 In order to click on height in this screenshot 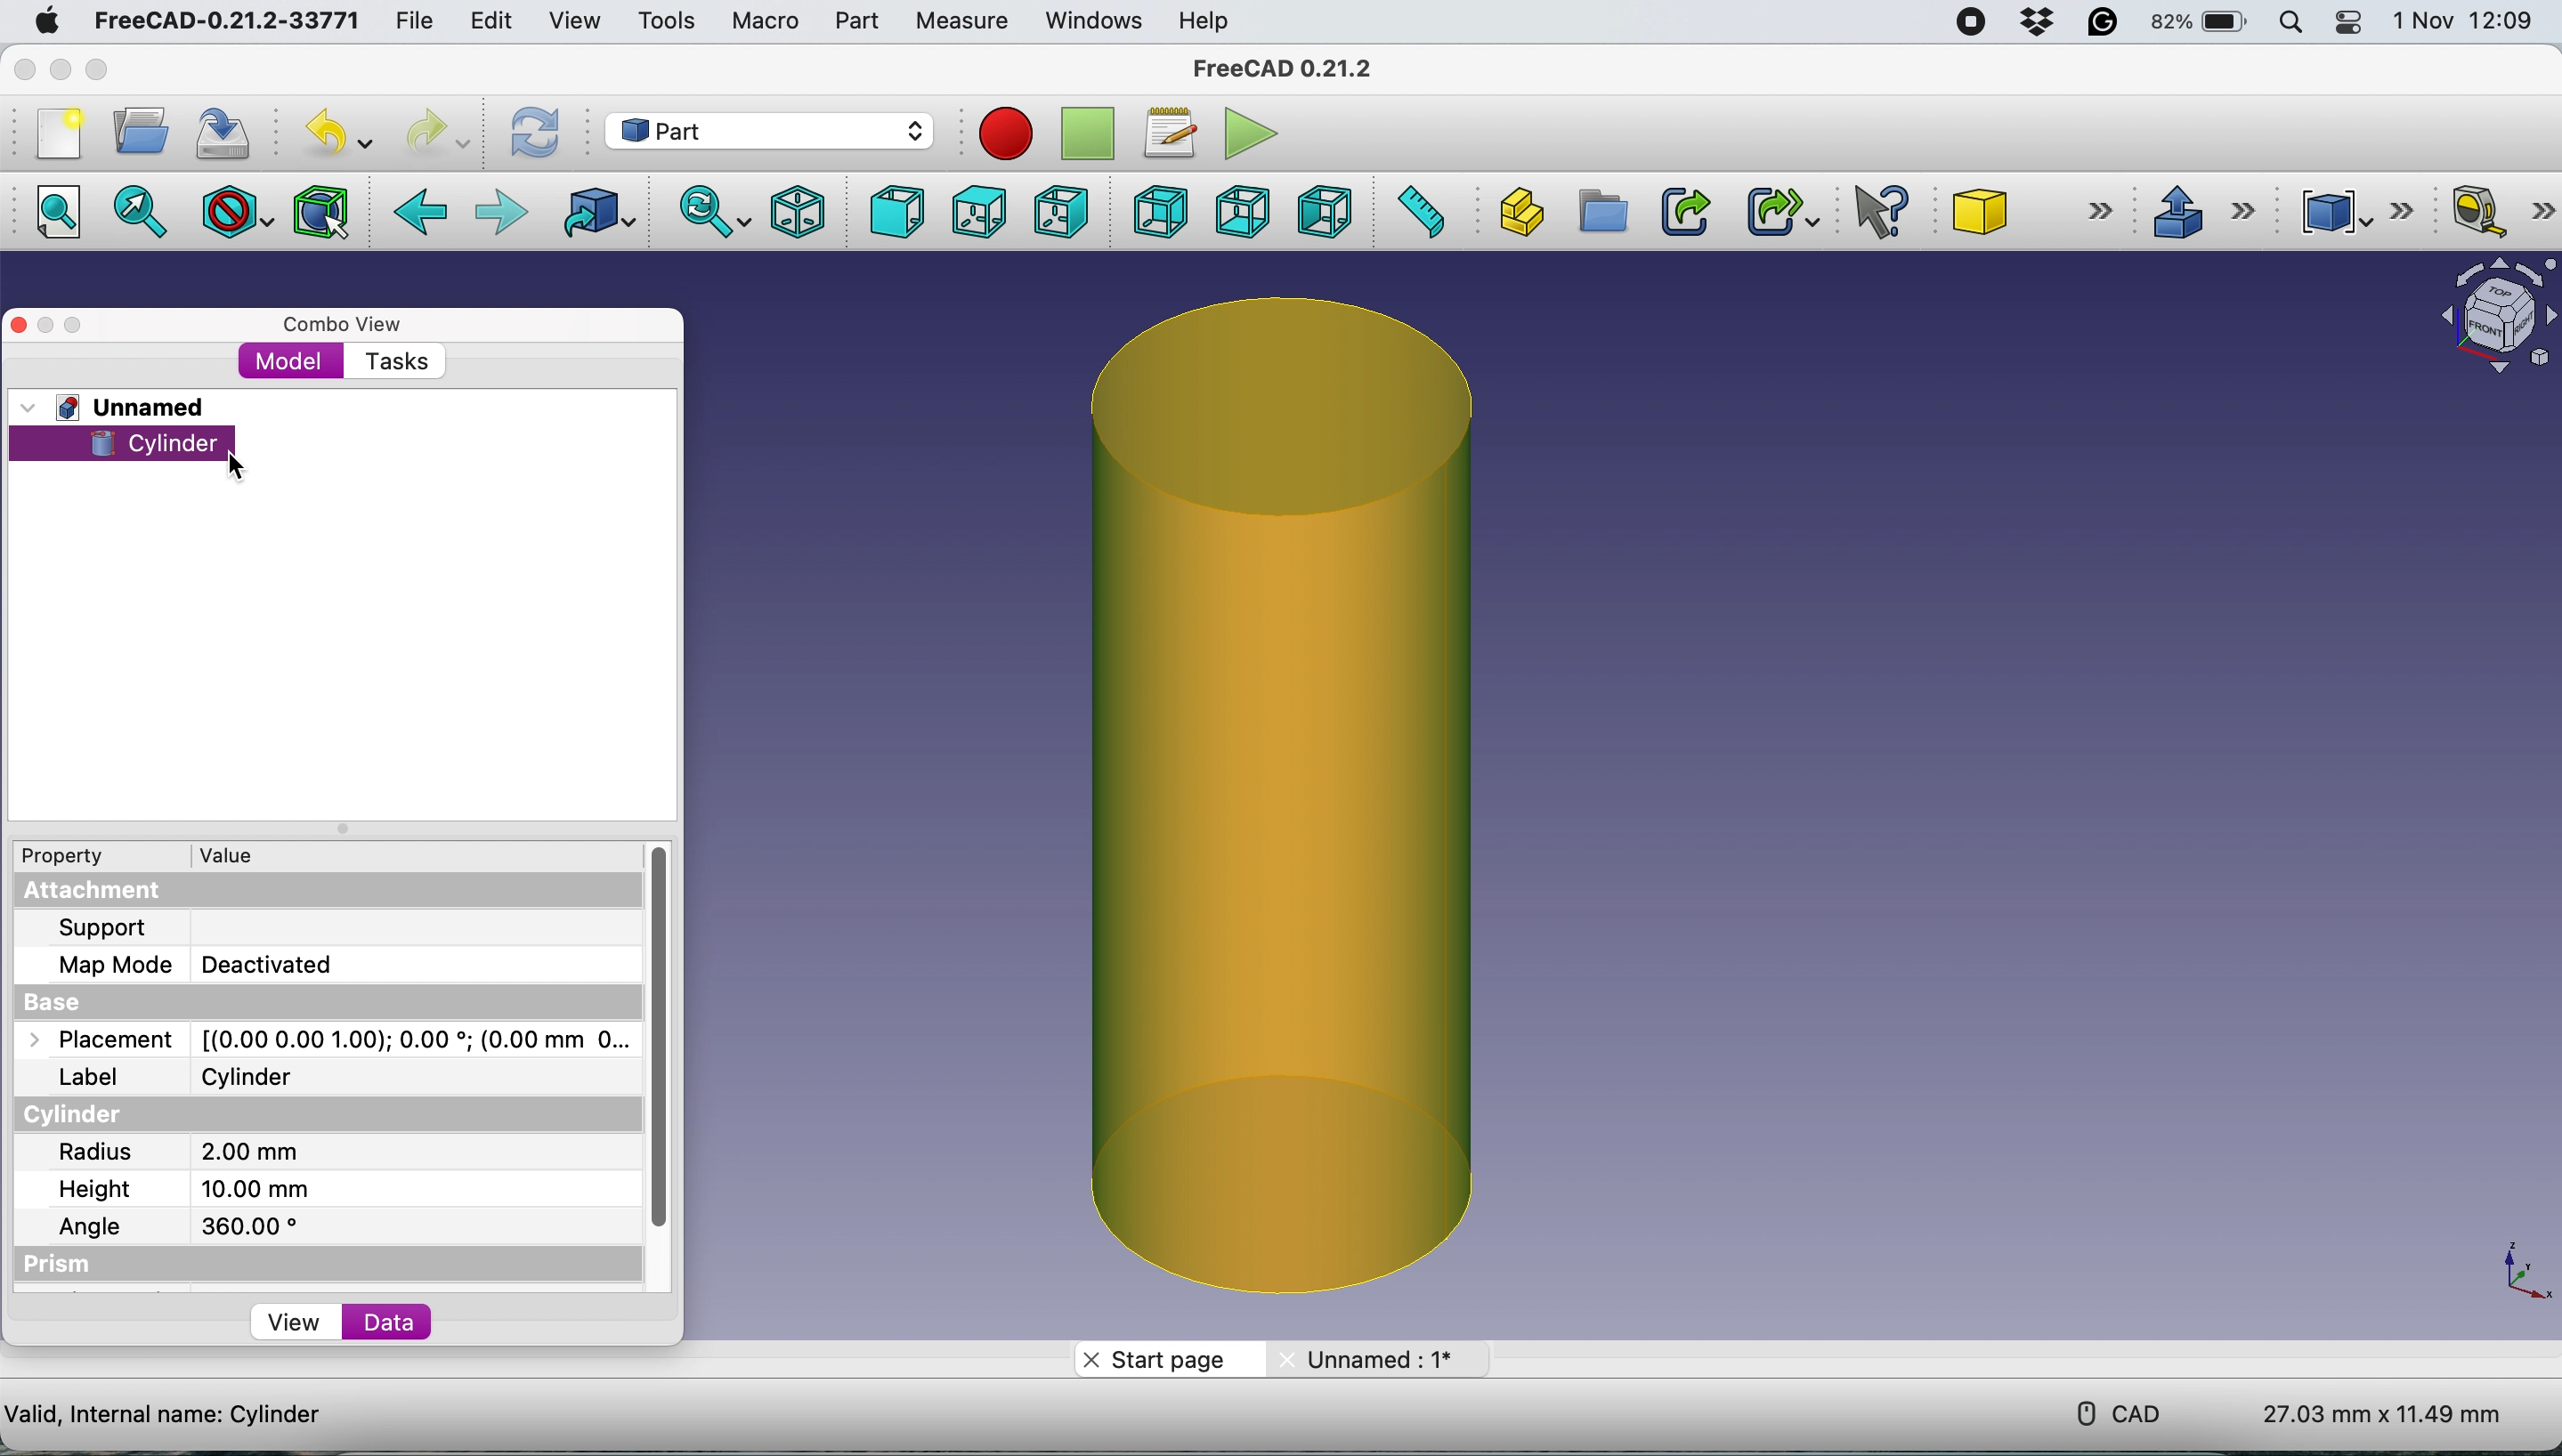, I will do `click(180, 1193)`.